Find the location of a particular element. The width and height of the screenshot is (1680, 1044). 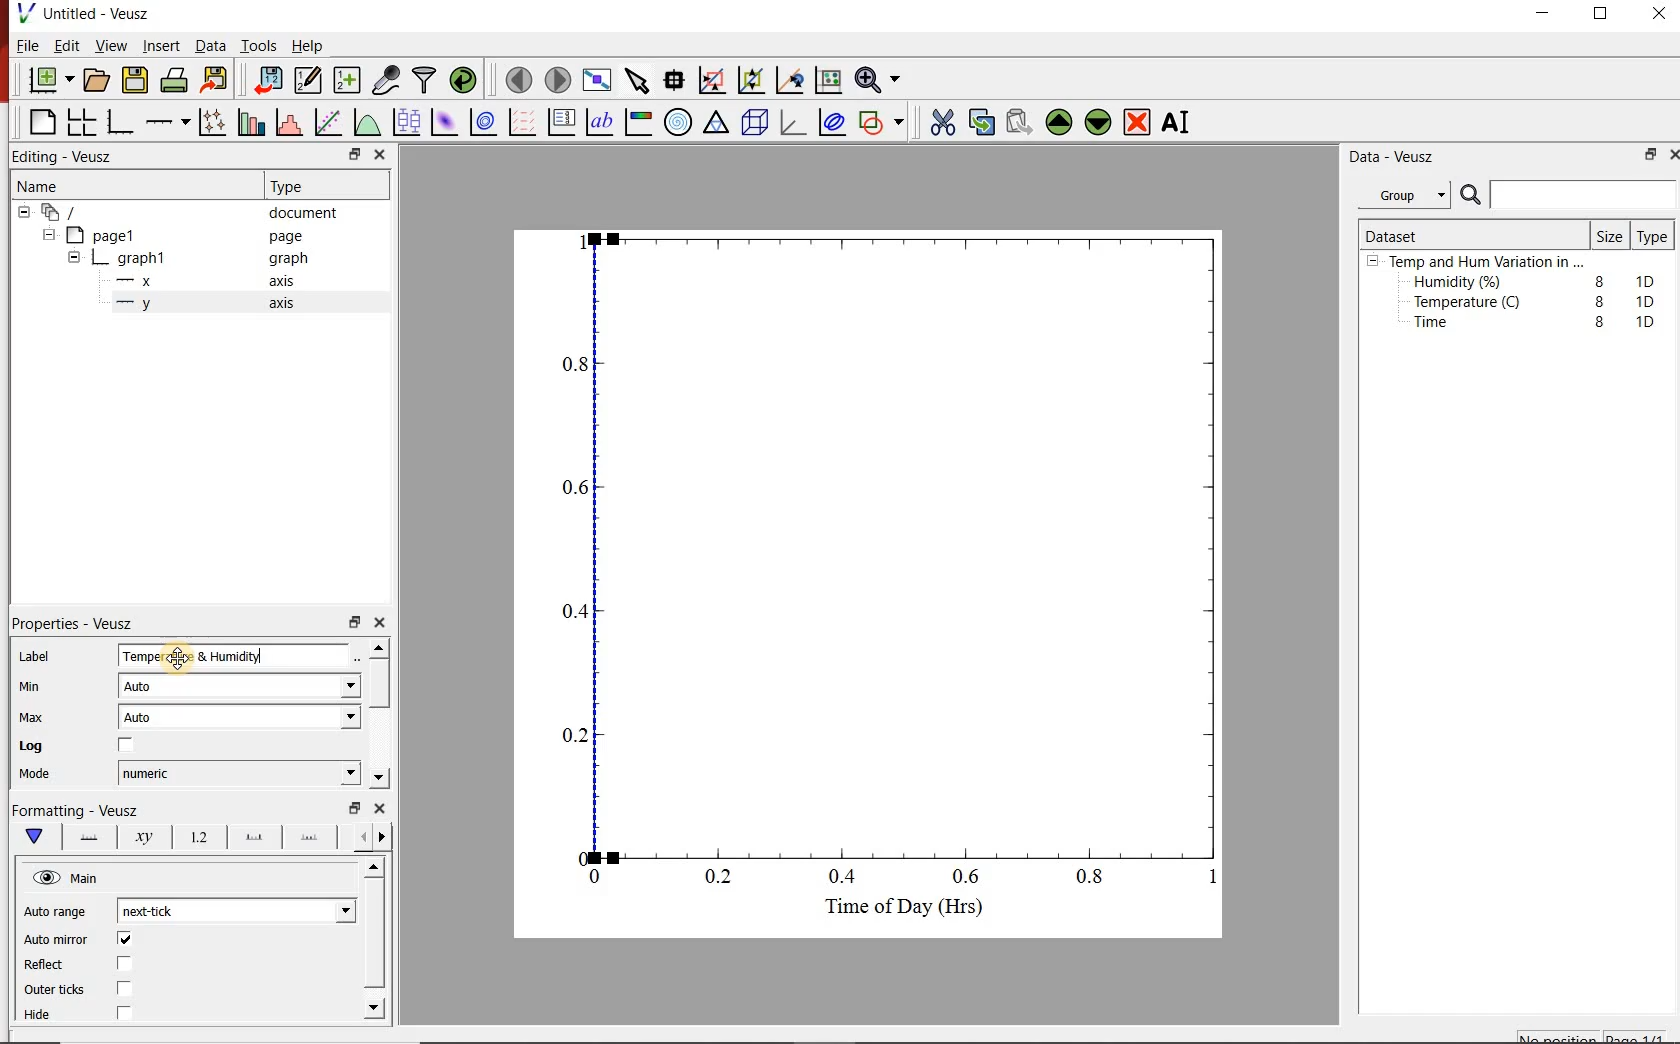

Plot points with lines and error bars is located at coordinates (212, 120).